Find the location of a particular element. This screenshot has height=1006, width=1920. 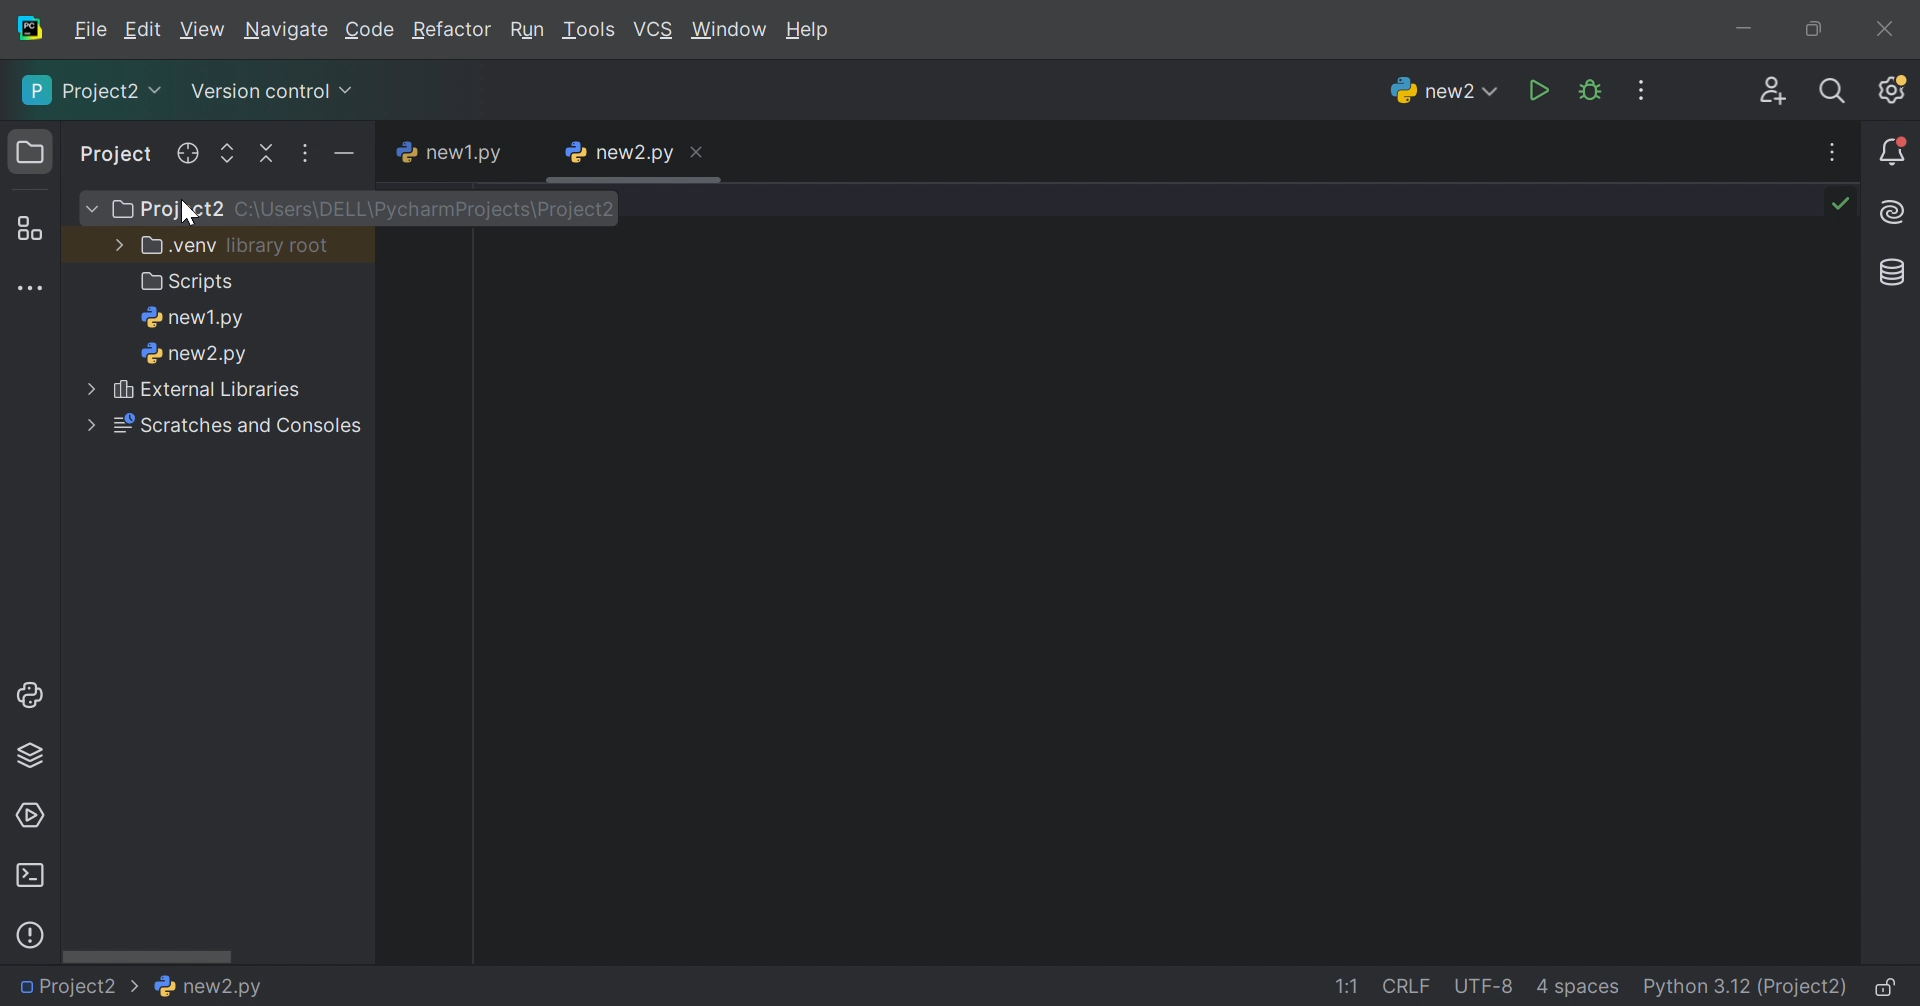

Code is located at coordinates (369, 31).